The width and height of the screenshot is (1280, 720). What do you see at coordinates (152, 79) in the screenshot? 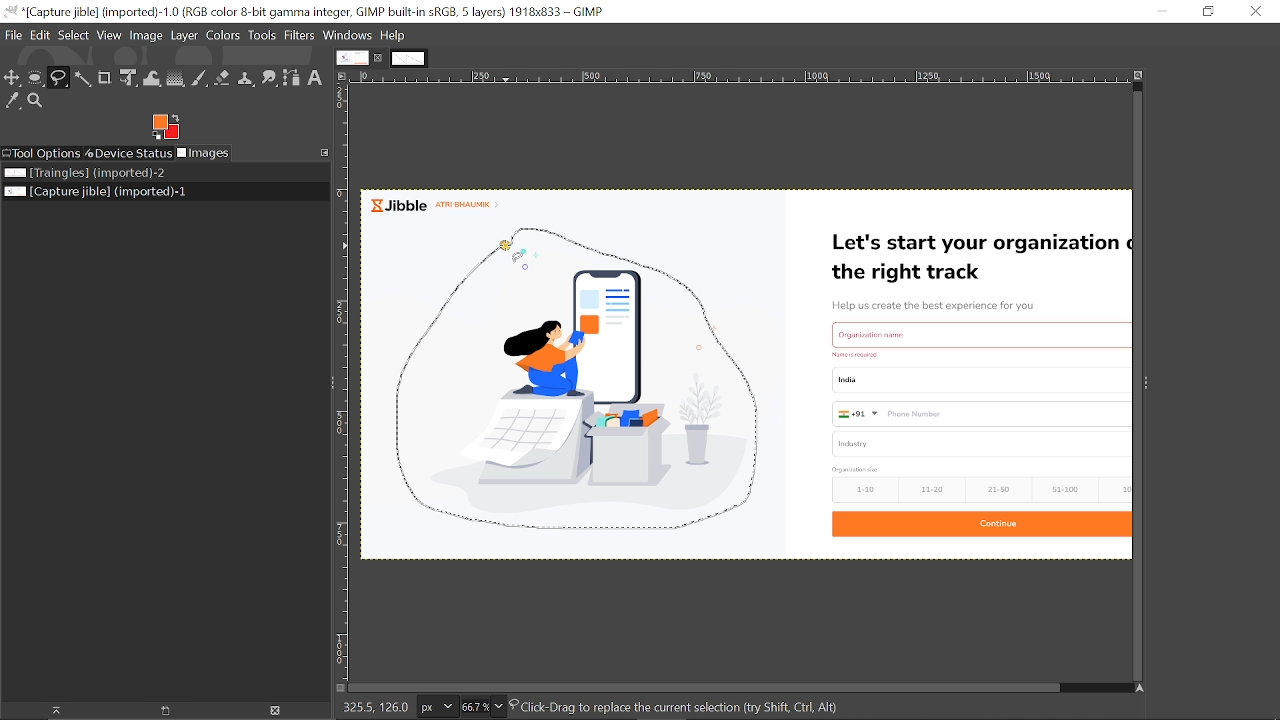
I see `Wrap text tool` at bounding box center [152, 79].